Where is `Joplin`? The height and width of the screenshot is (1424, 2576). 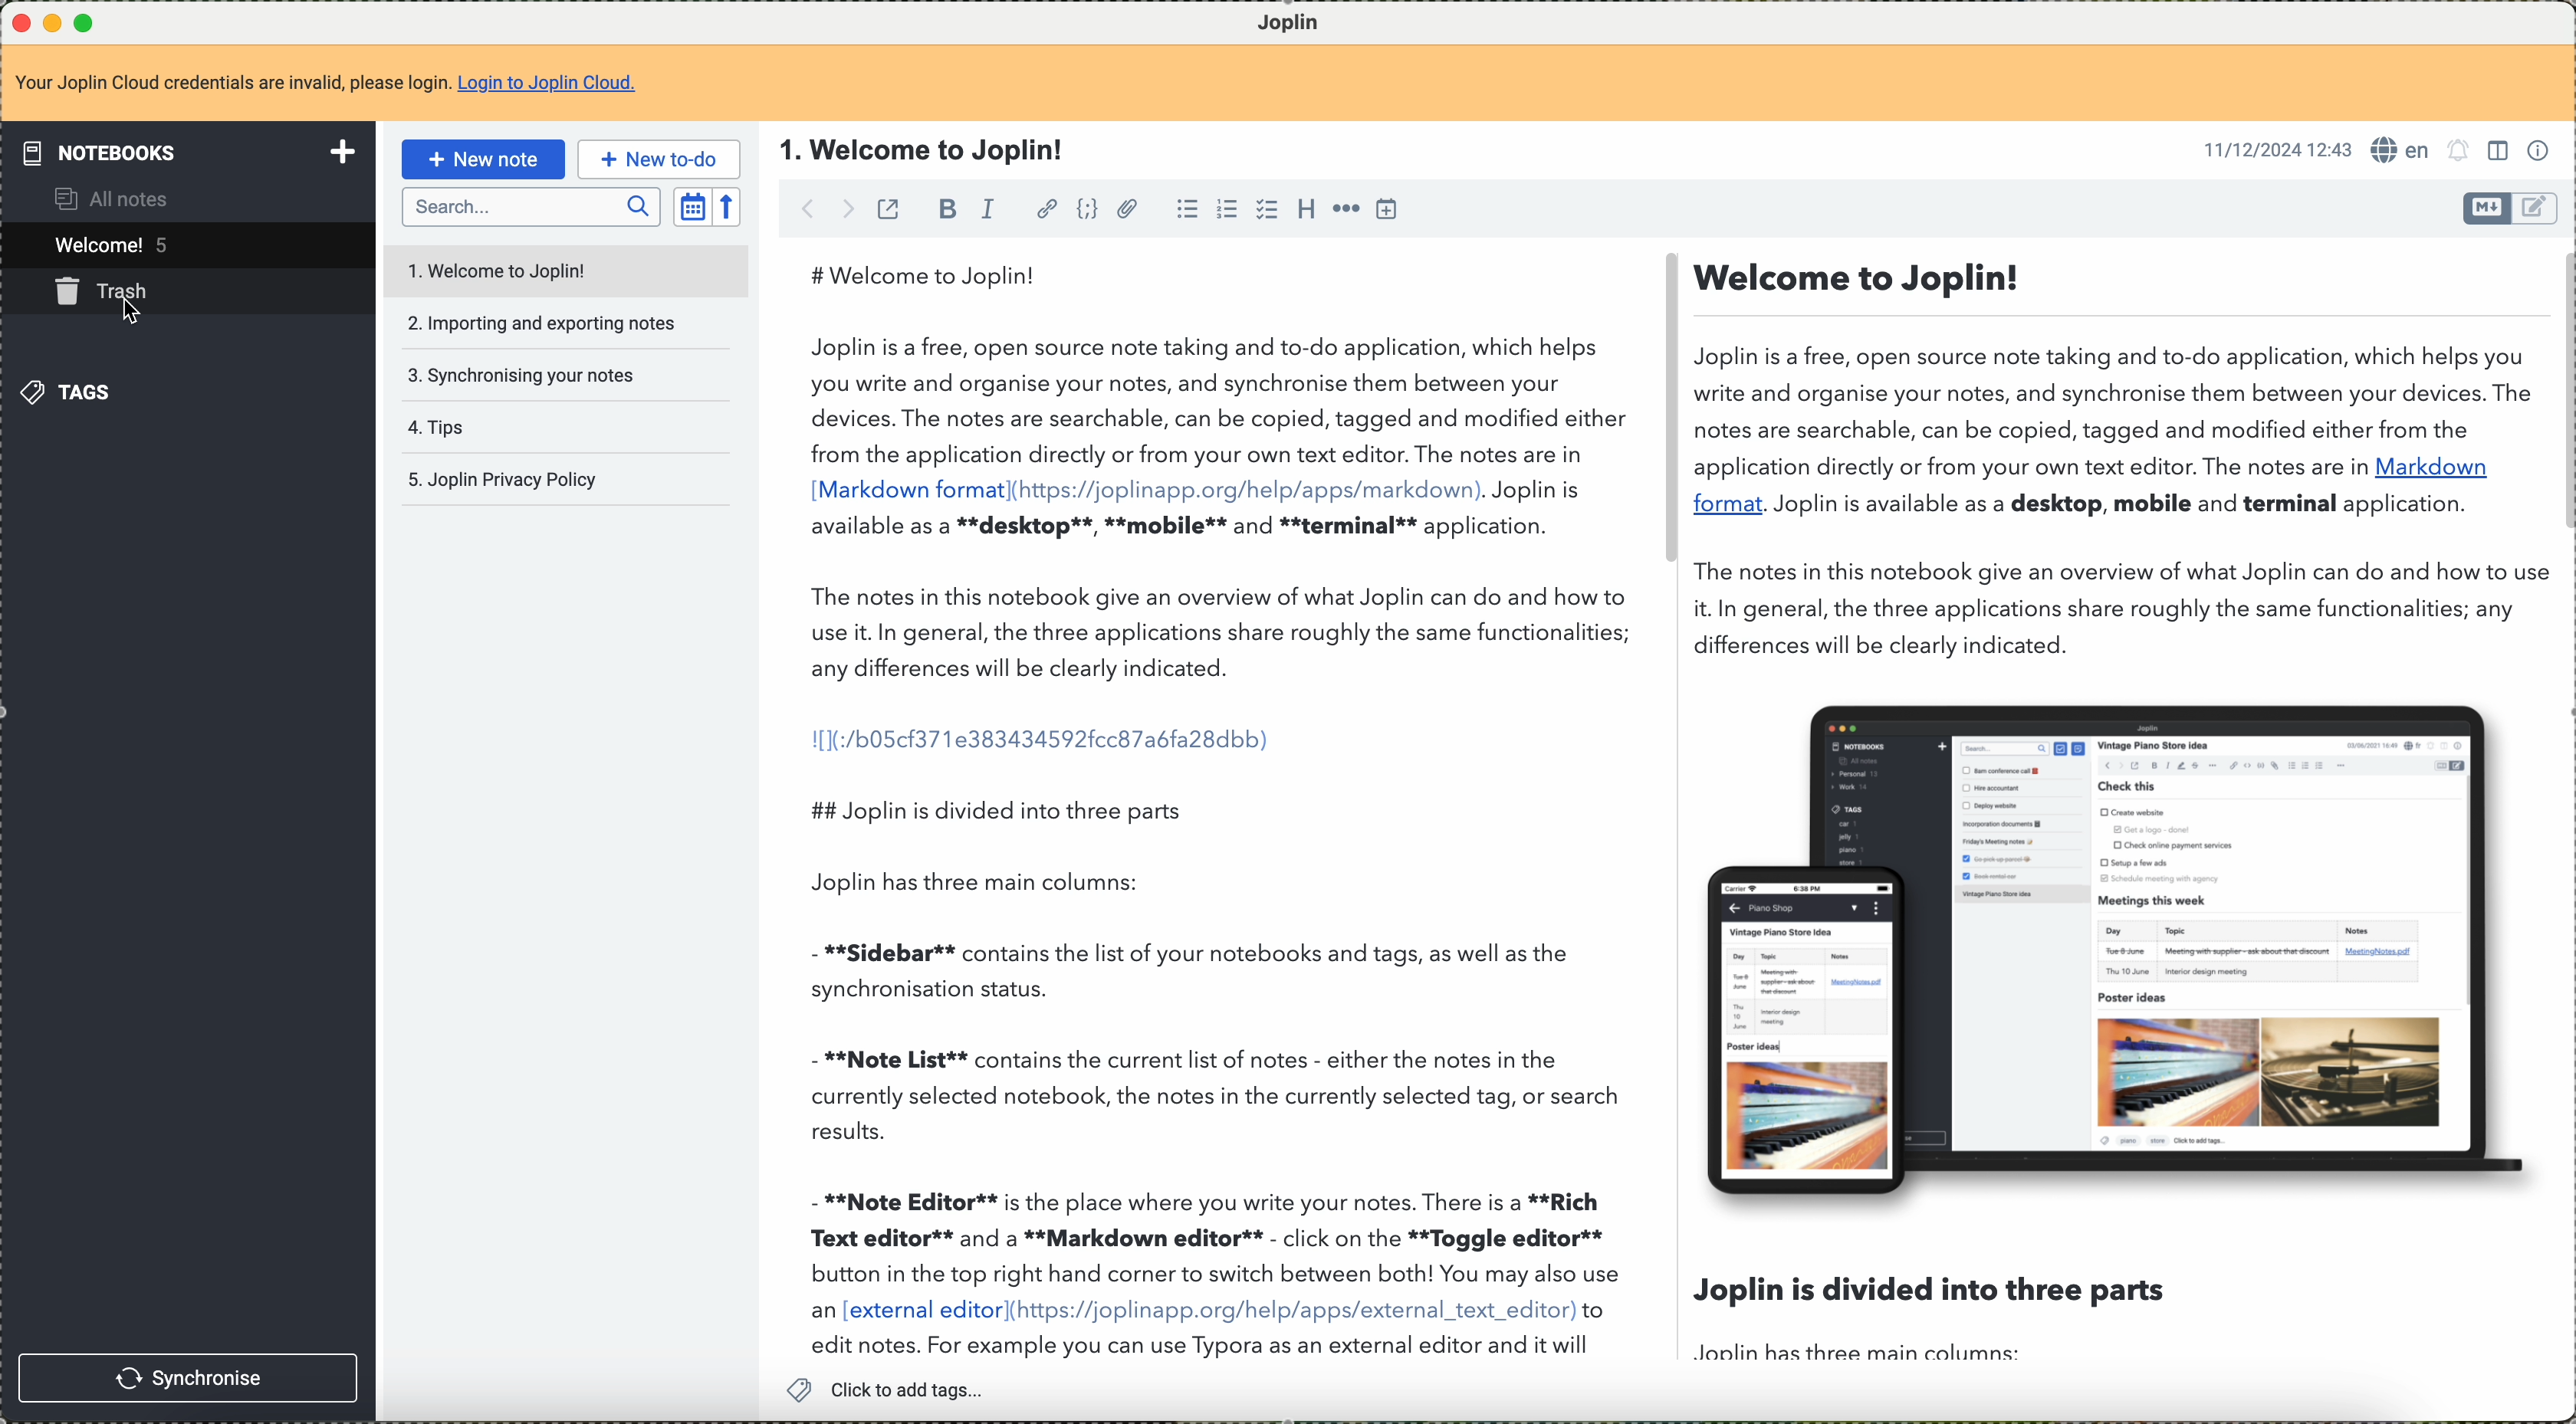 Joplin is located at coordinates (1285, 21).